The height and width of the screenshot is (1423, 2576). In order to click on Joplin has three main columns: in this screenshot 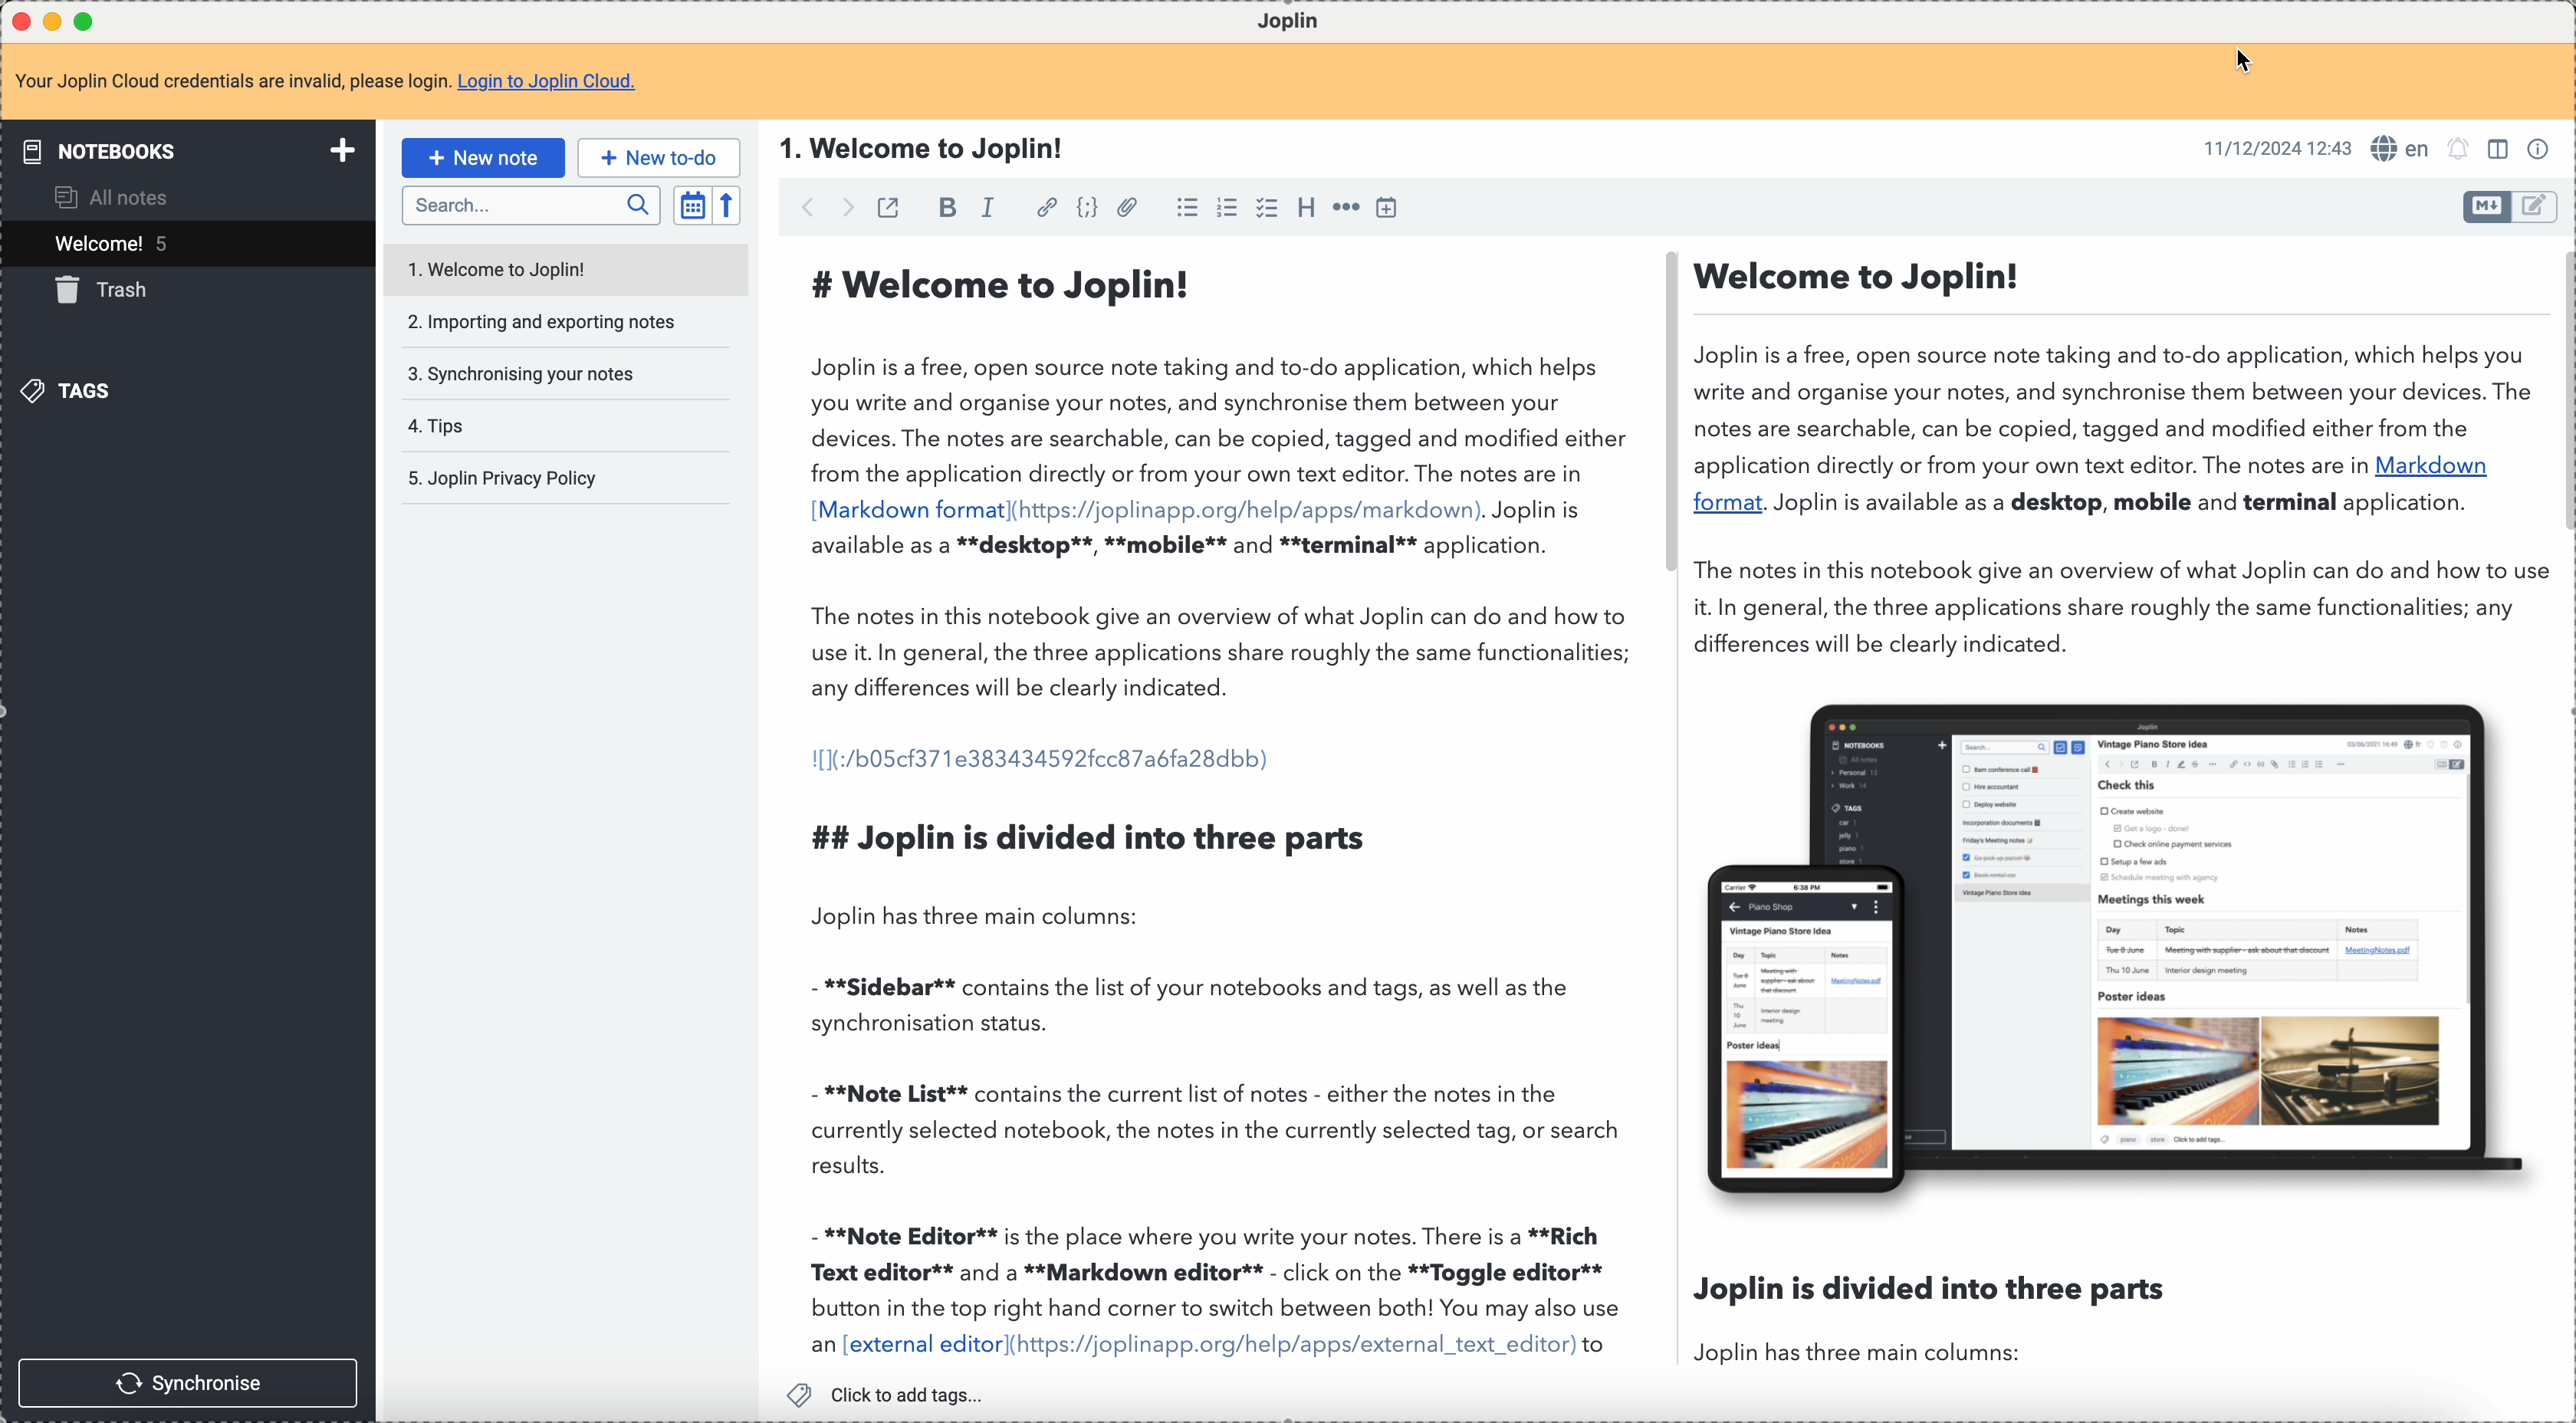, I will do `click(983, 917)`.